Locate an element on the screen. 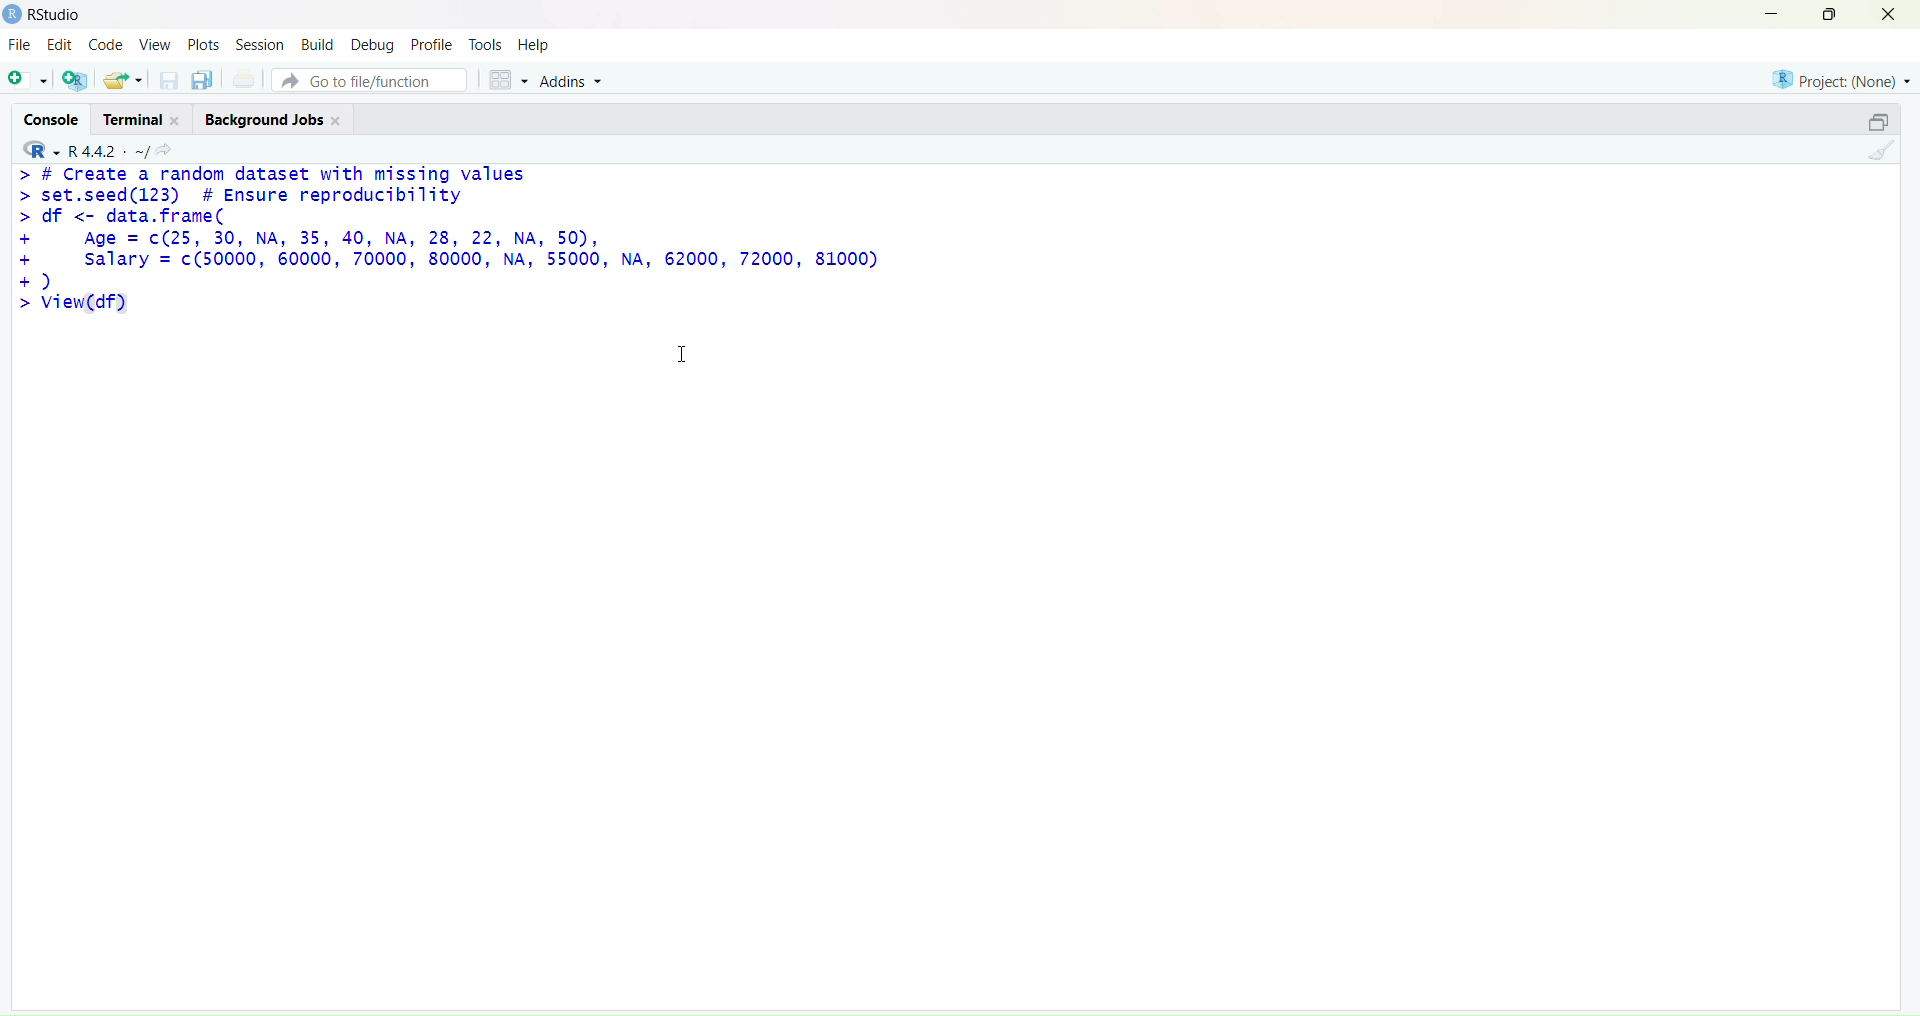 The width and height of the screenshot is (1920, 1016). help is located at coordinates (535, 45).